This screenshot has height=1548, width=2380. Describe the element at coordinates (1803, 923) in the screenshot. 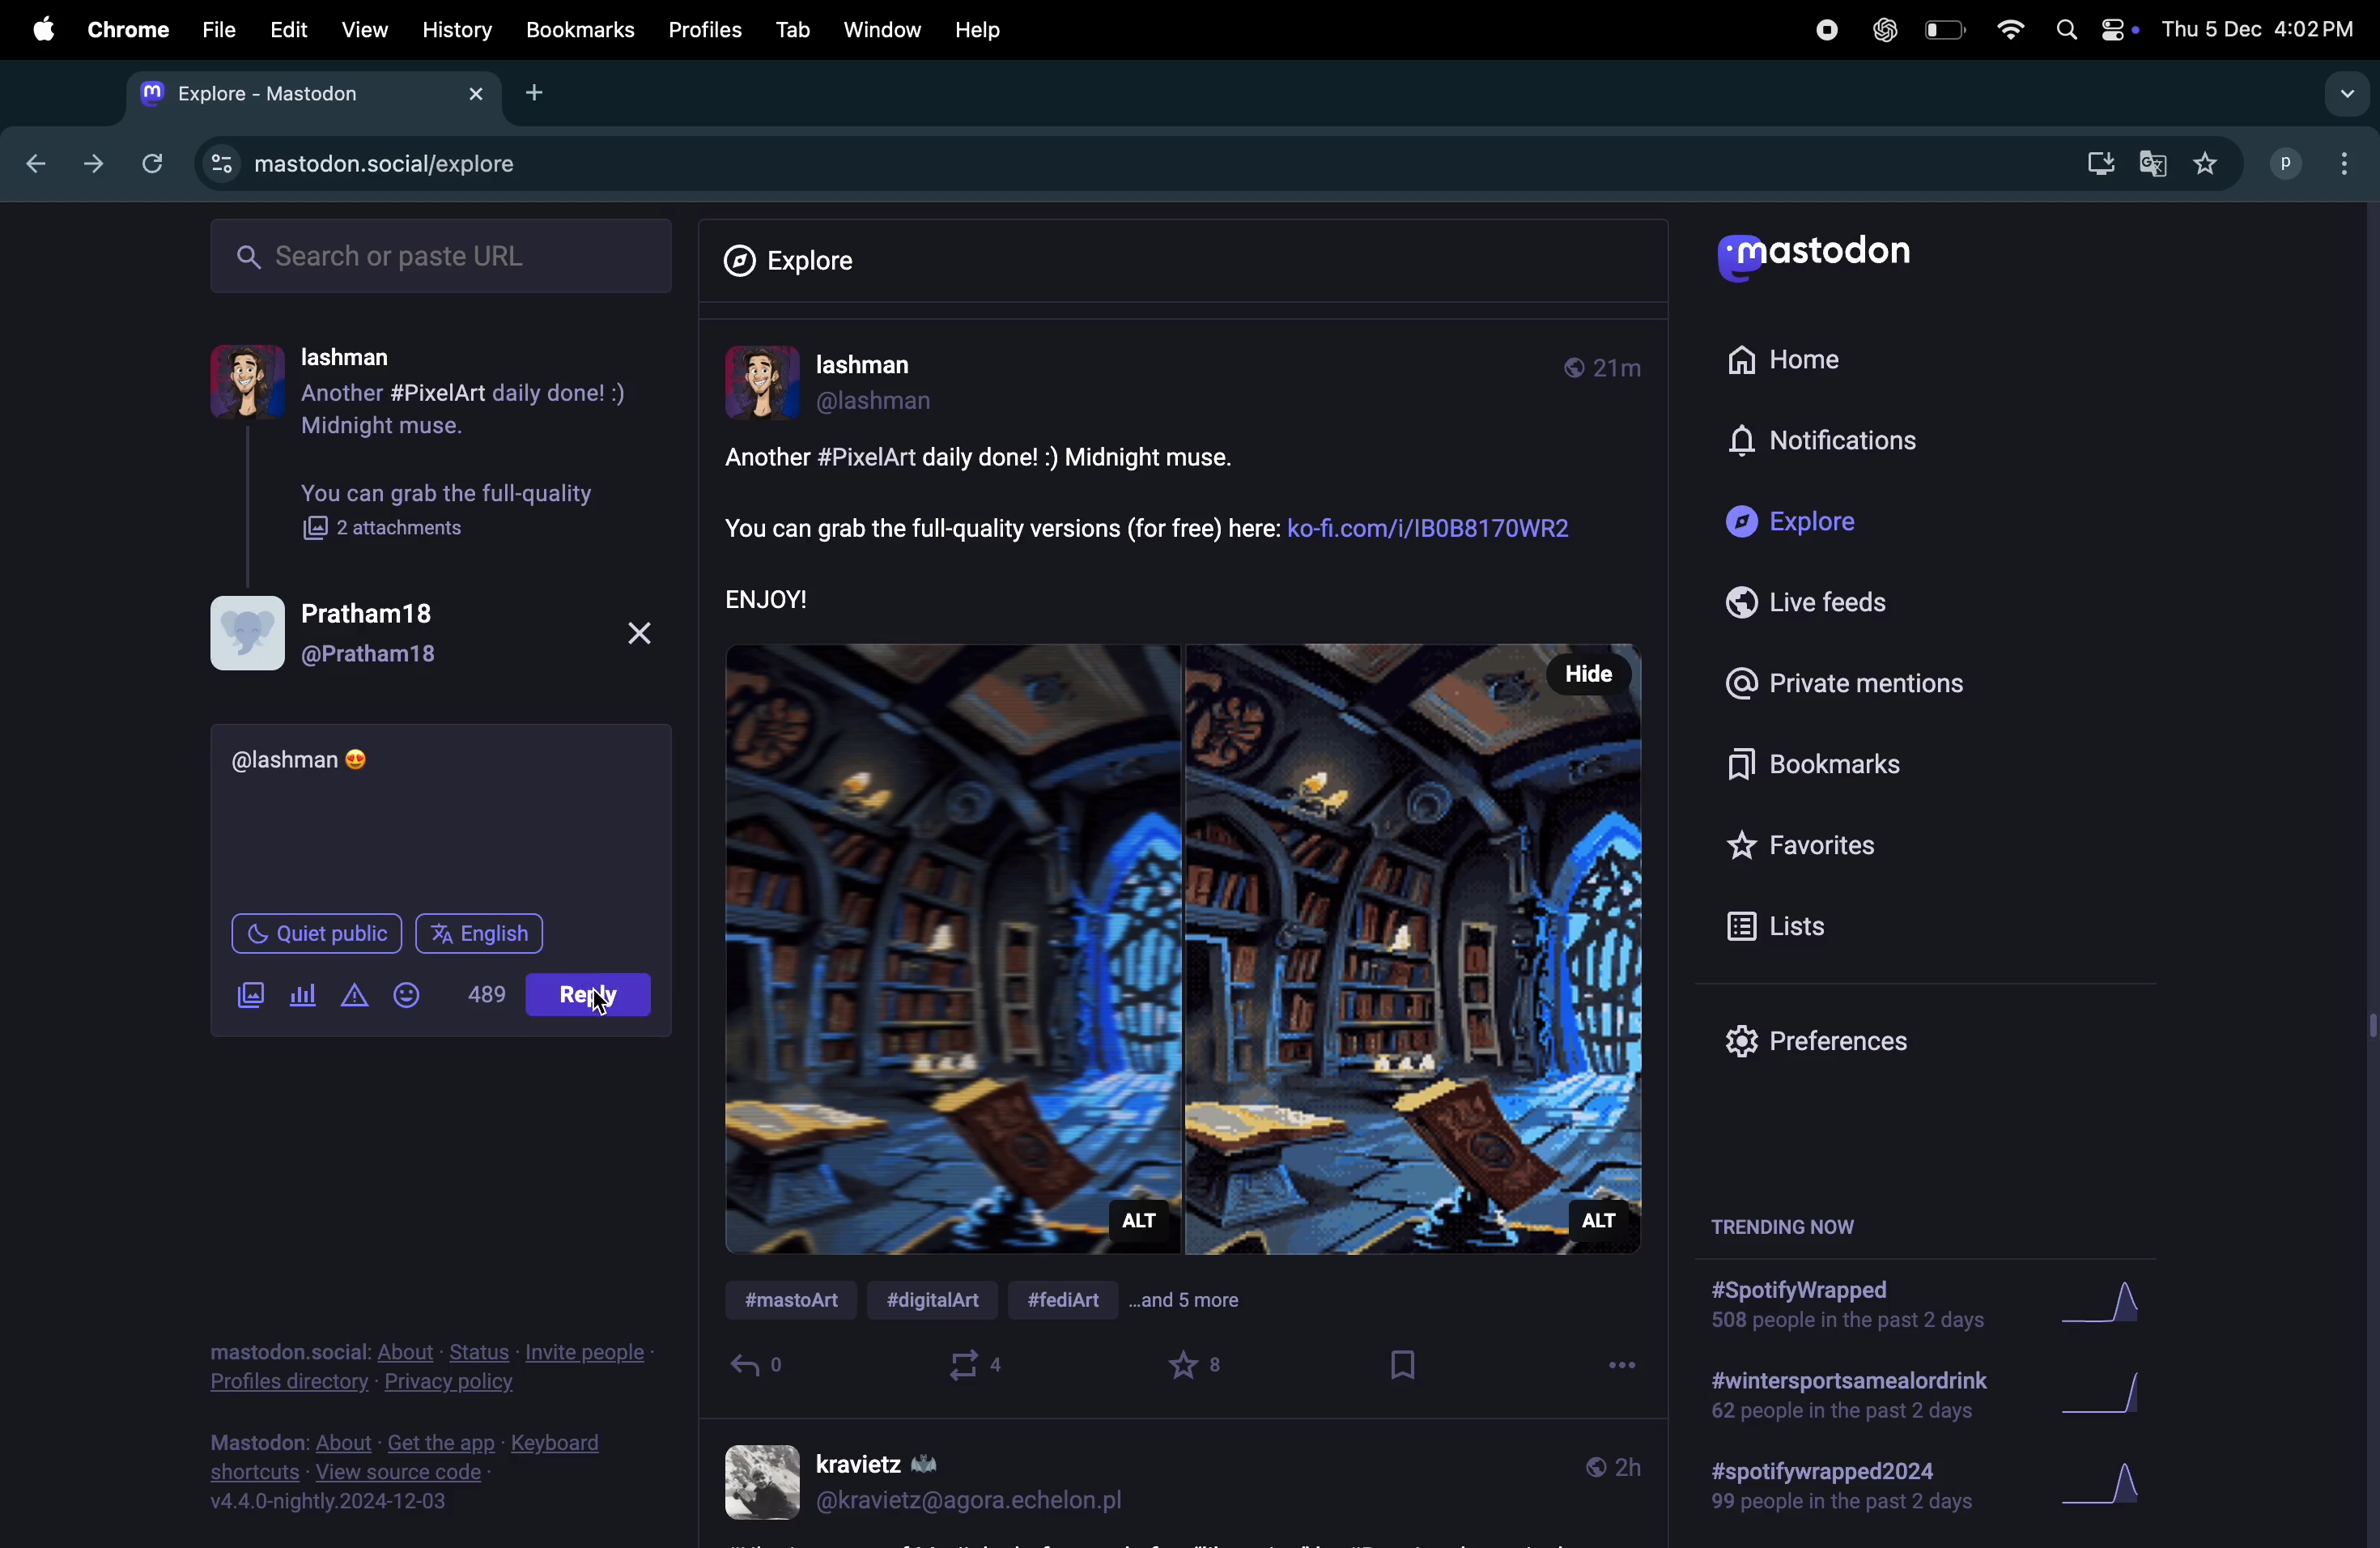

I see `lists` at that location.